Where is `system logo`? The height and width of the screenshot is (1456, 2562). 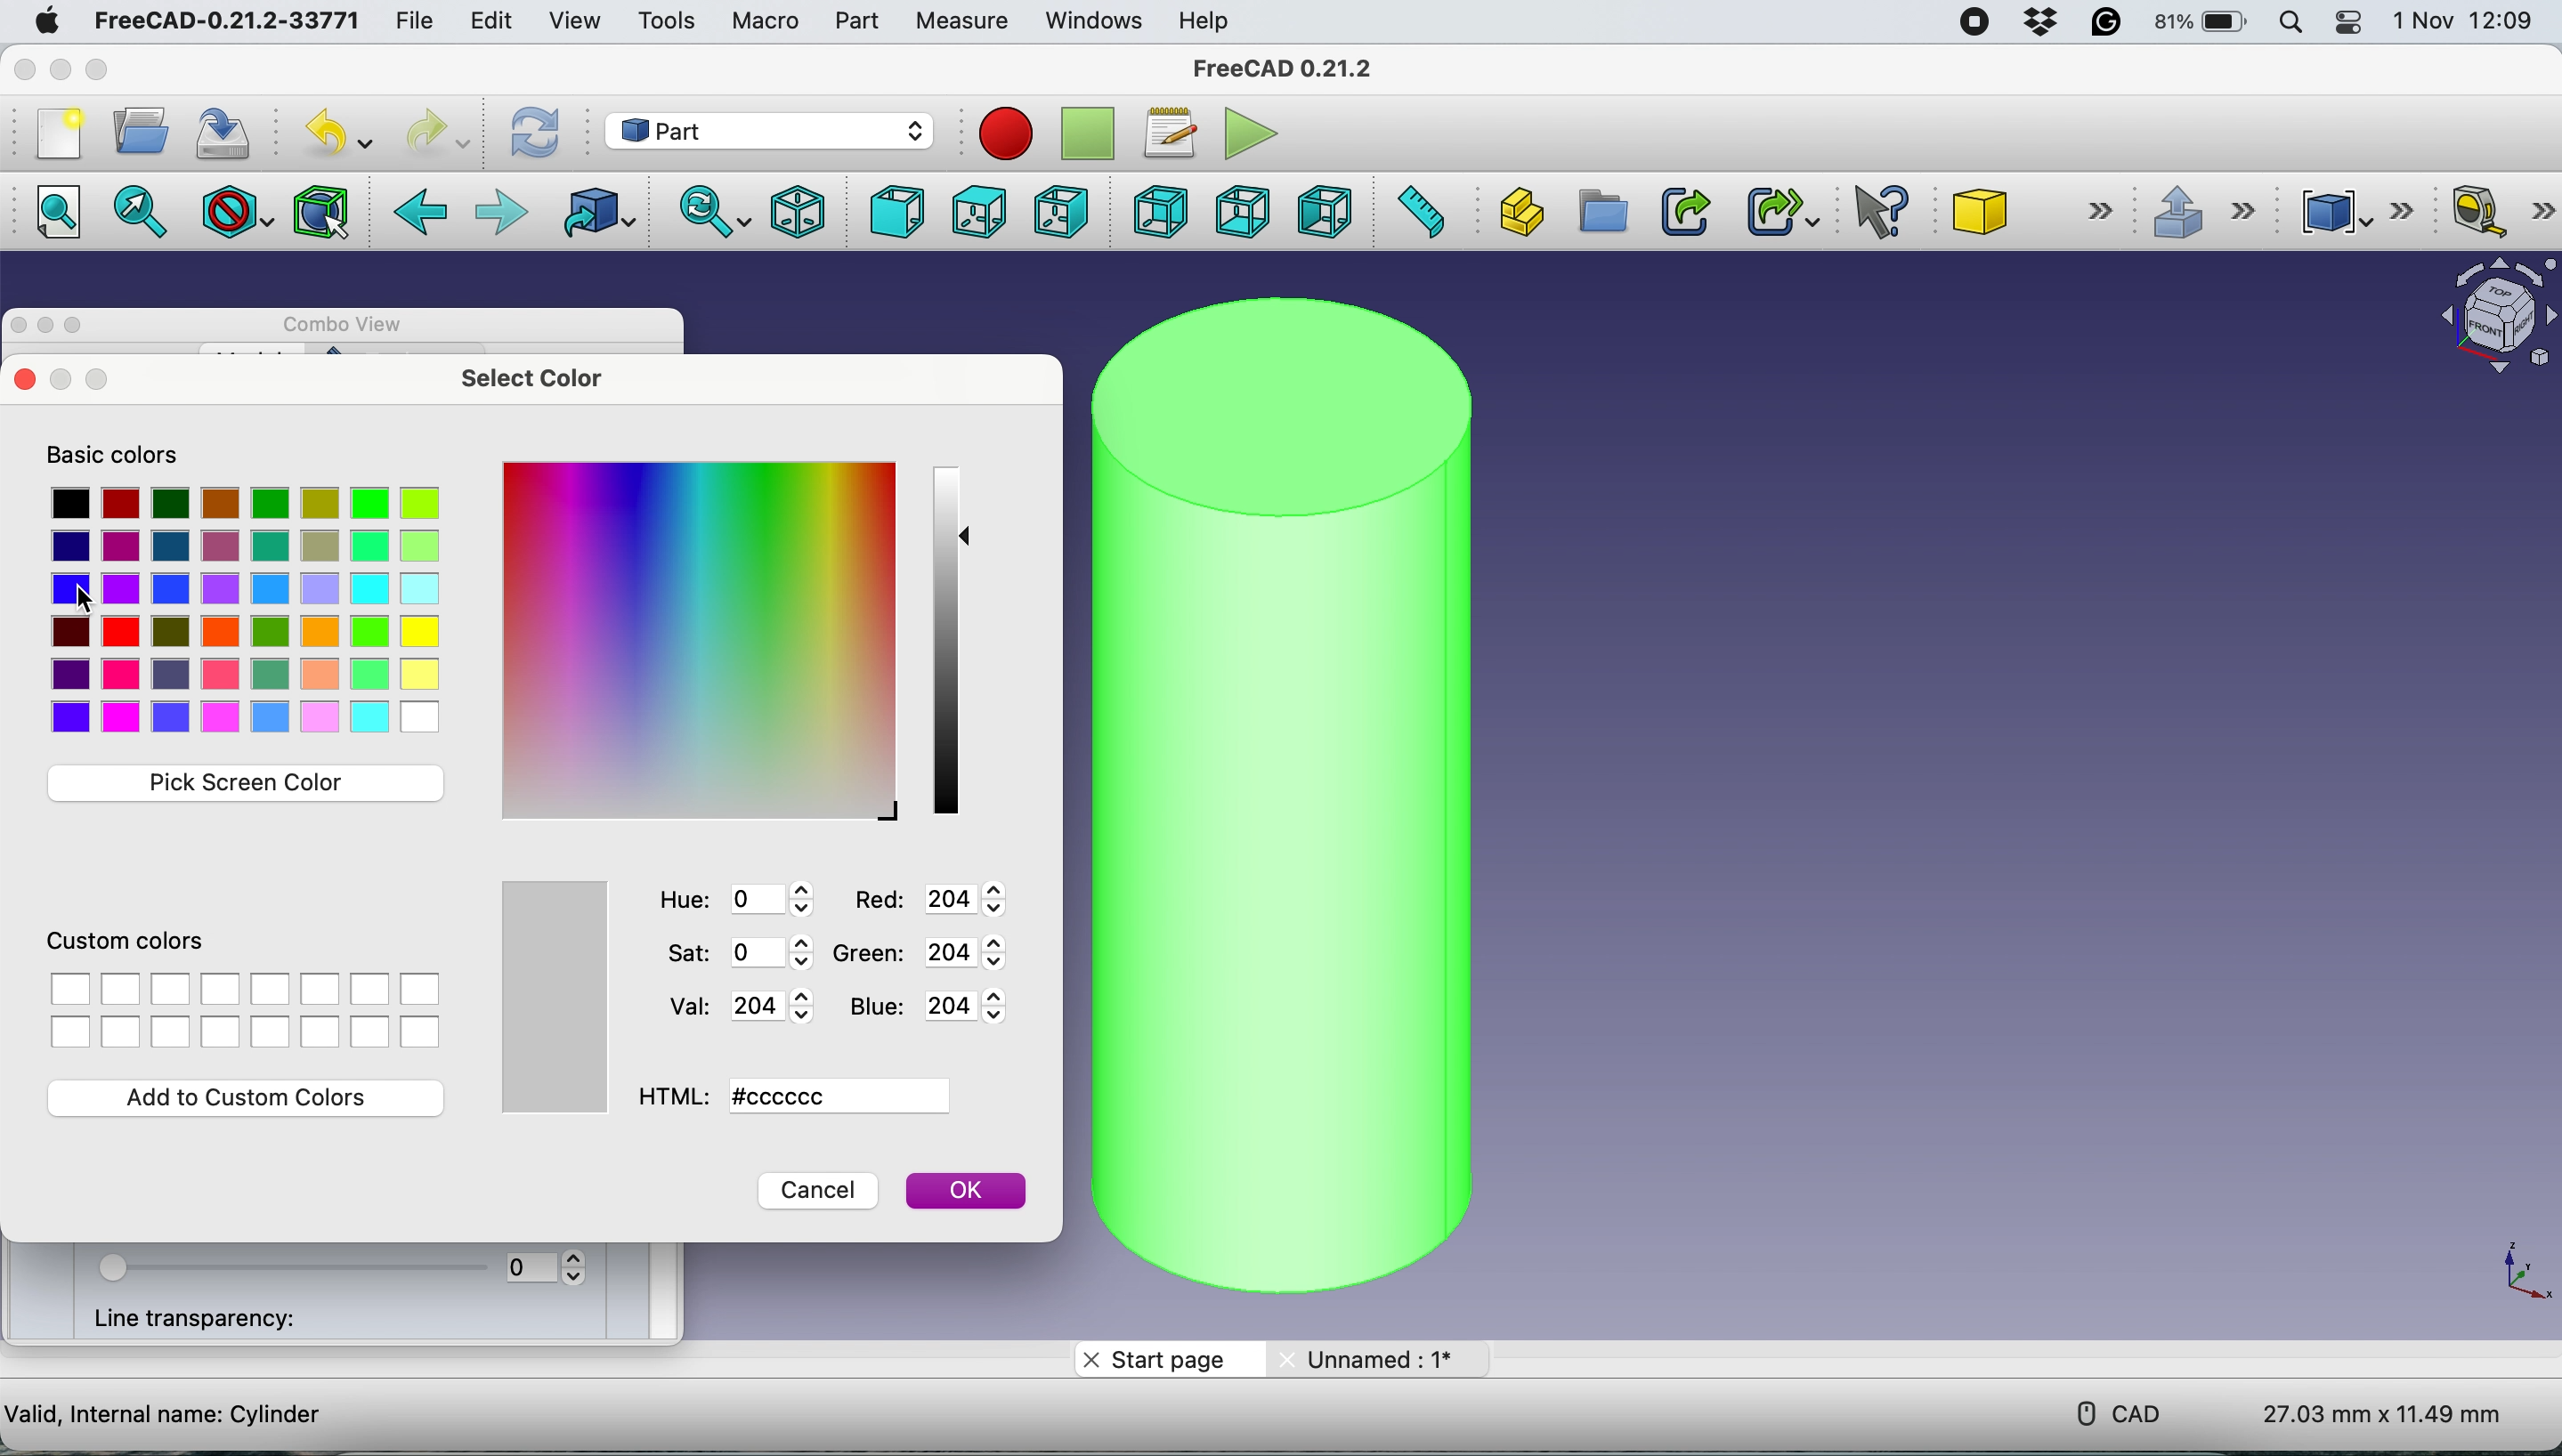 system logo is located at coordinates (49, 22).